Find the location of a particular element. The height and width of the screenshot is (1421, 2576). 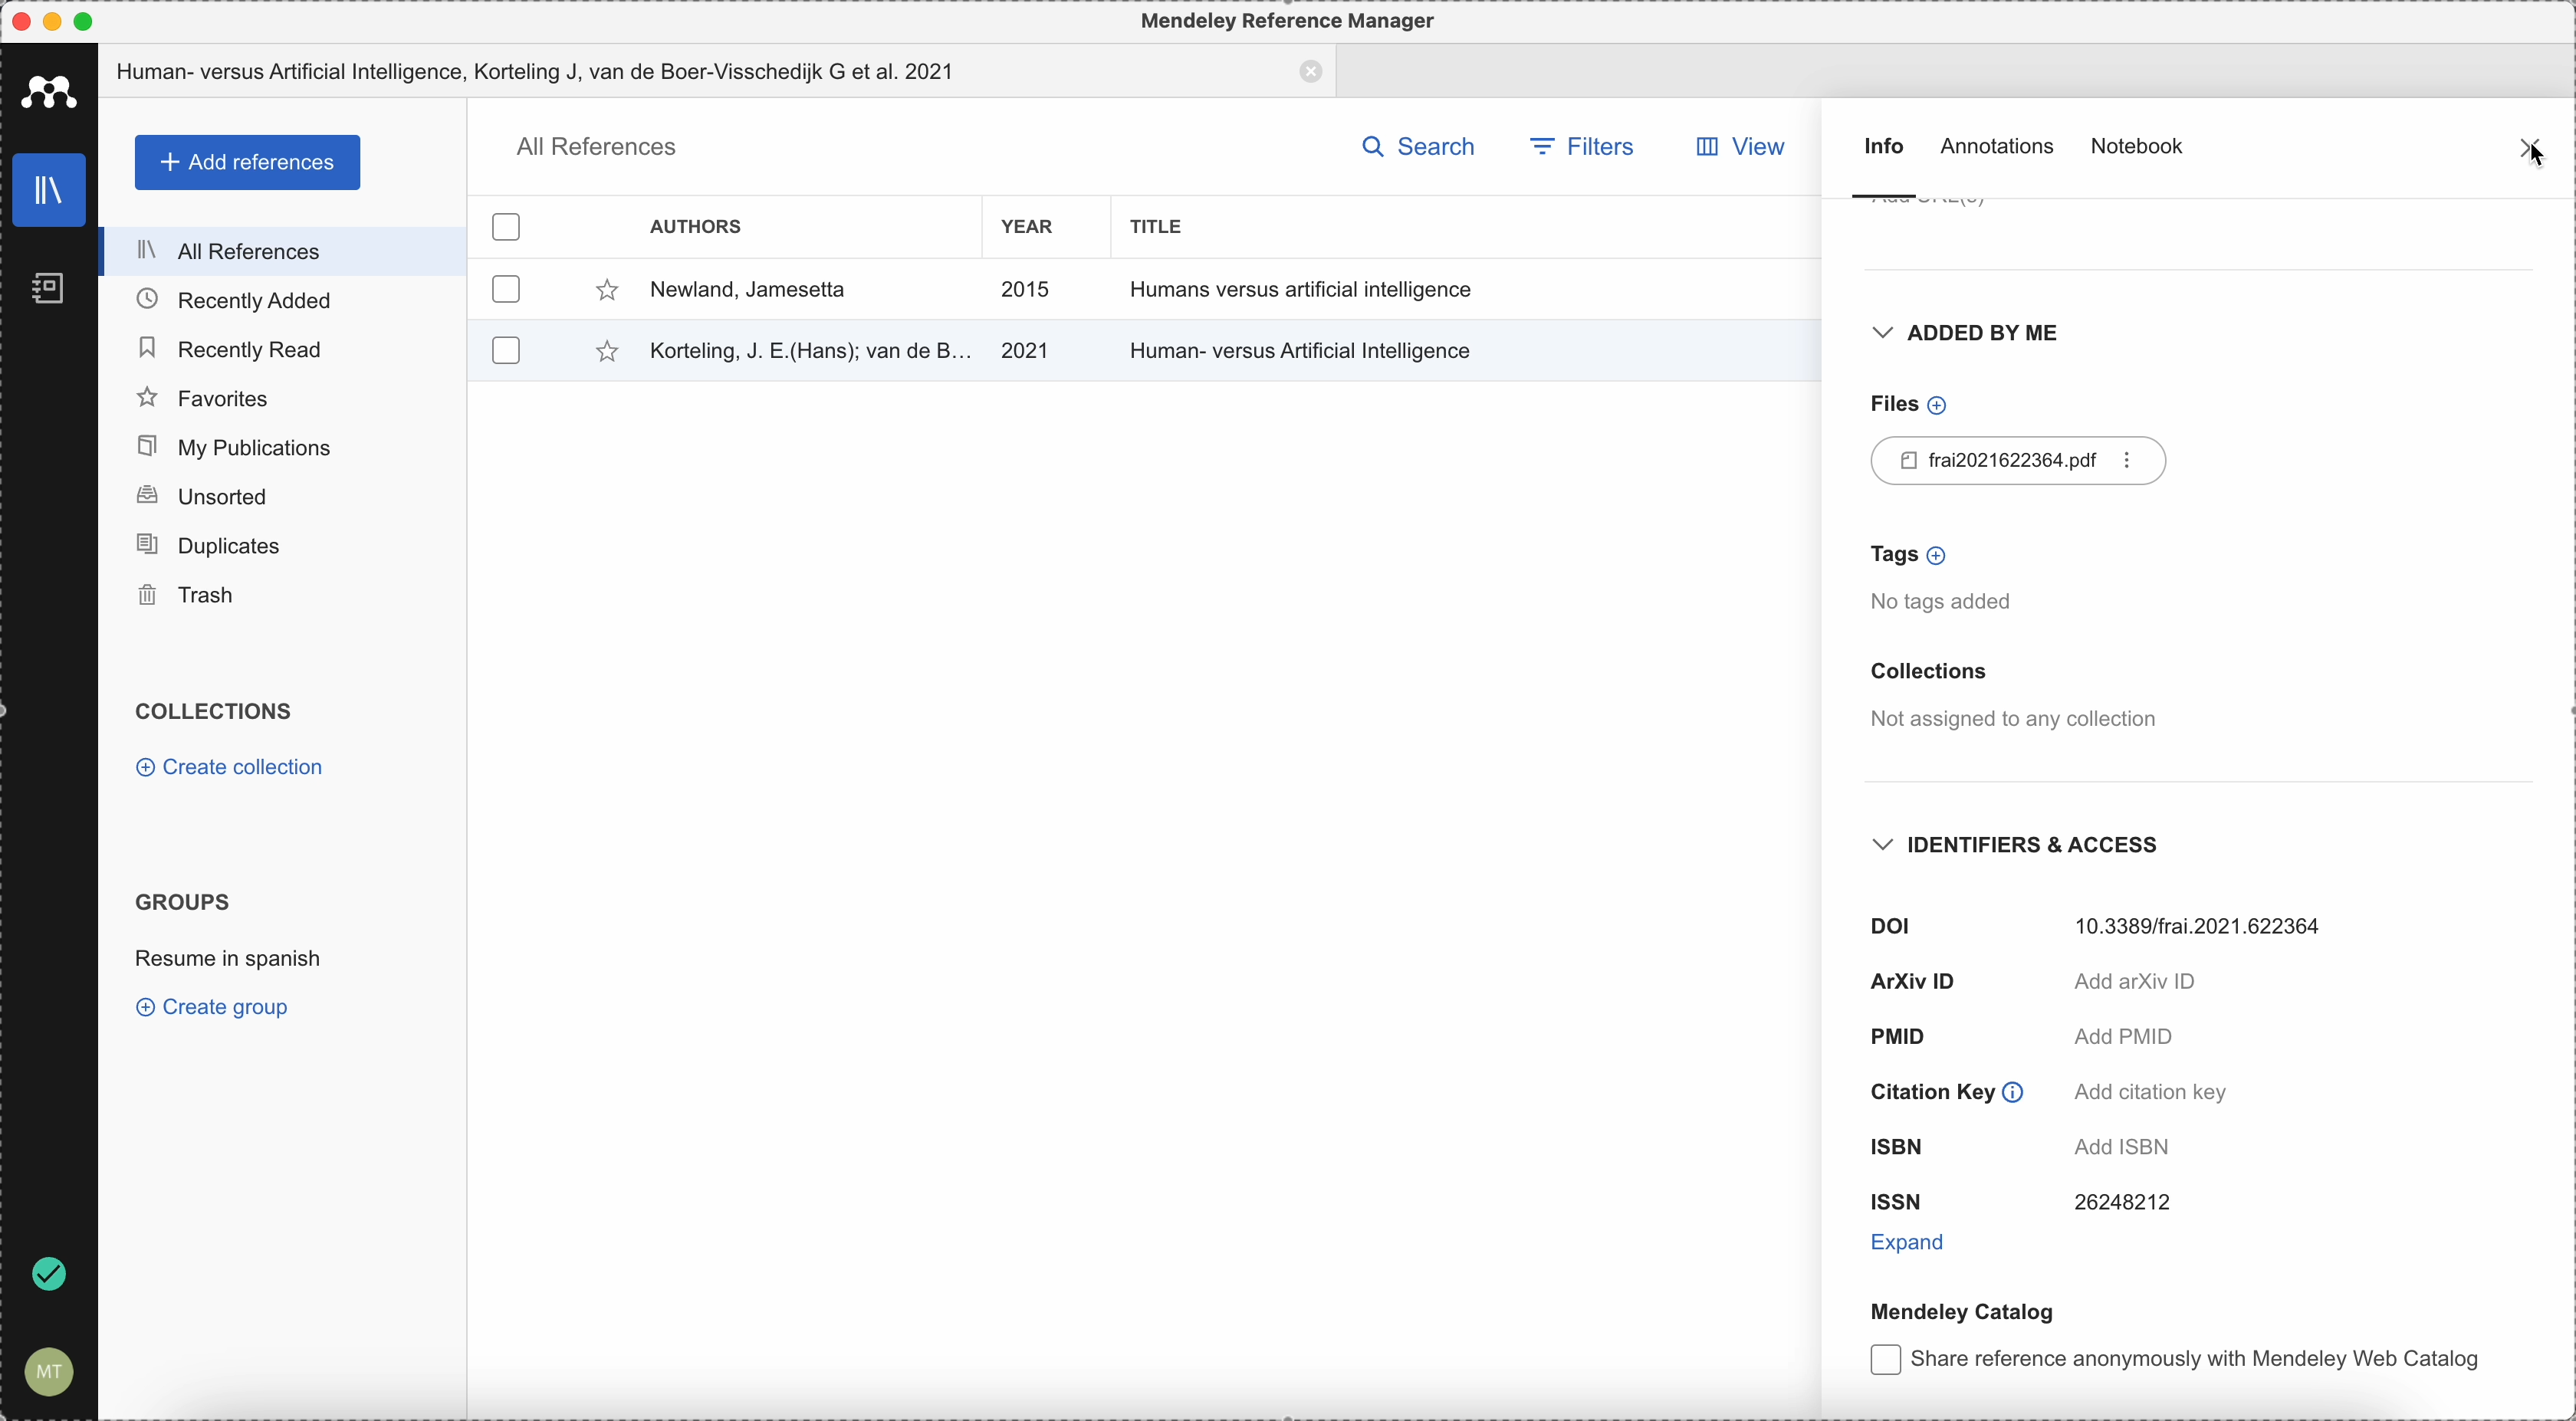

all references is located at coordinates (593, 147).